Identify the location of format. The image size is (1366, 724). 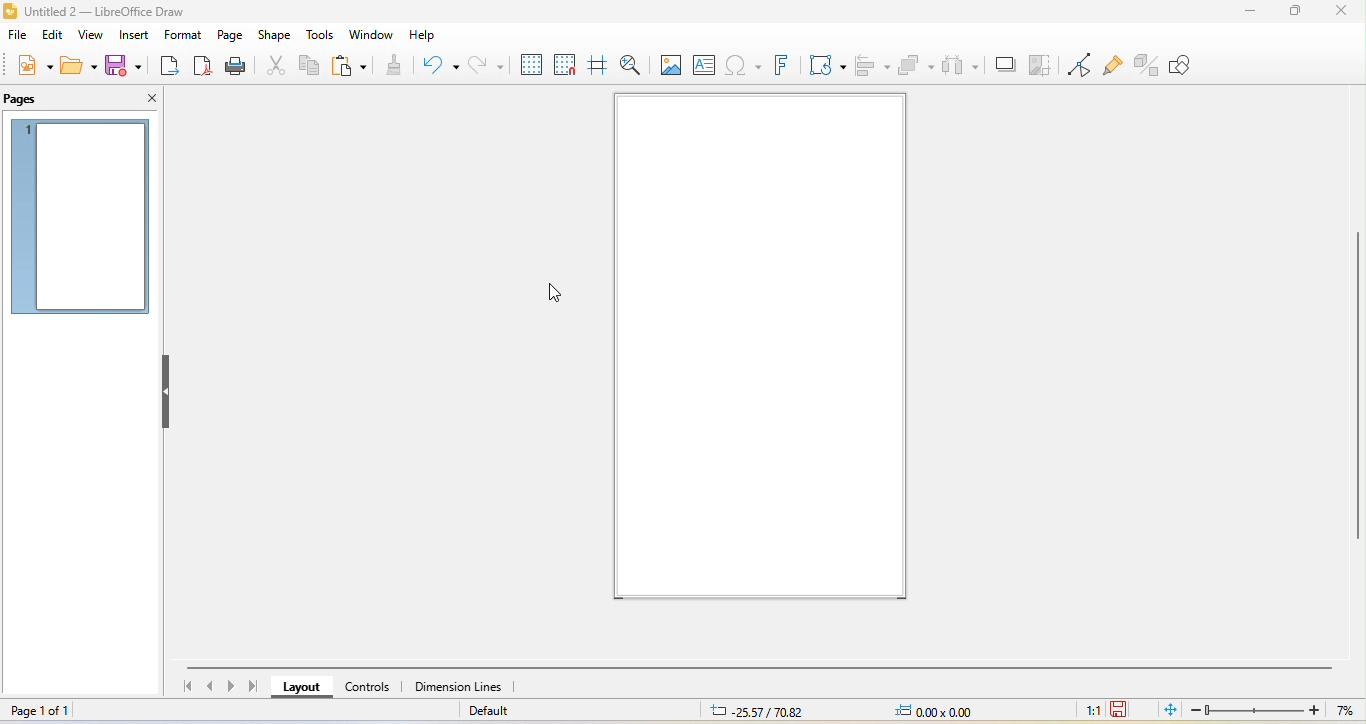
(180, 37).